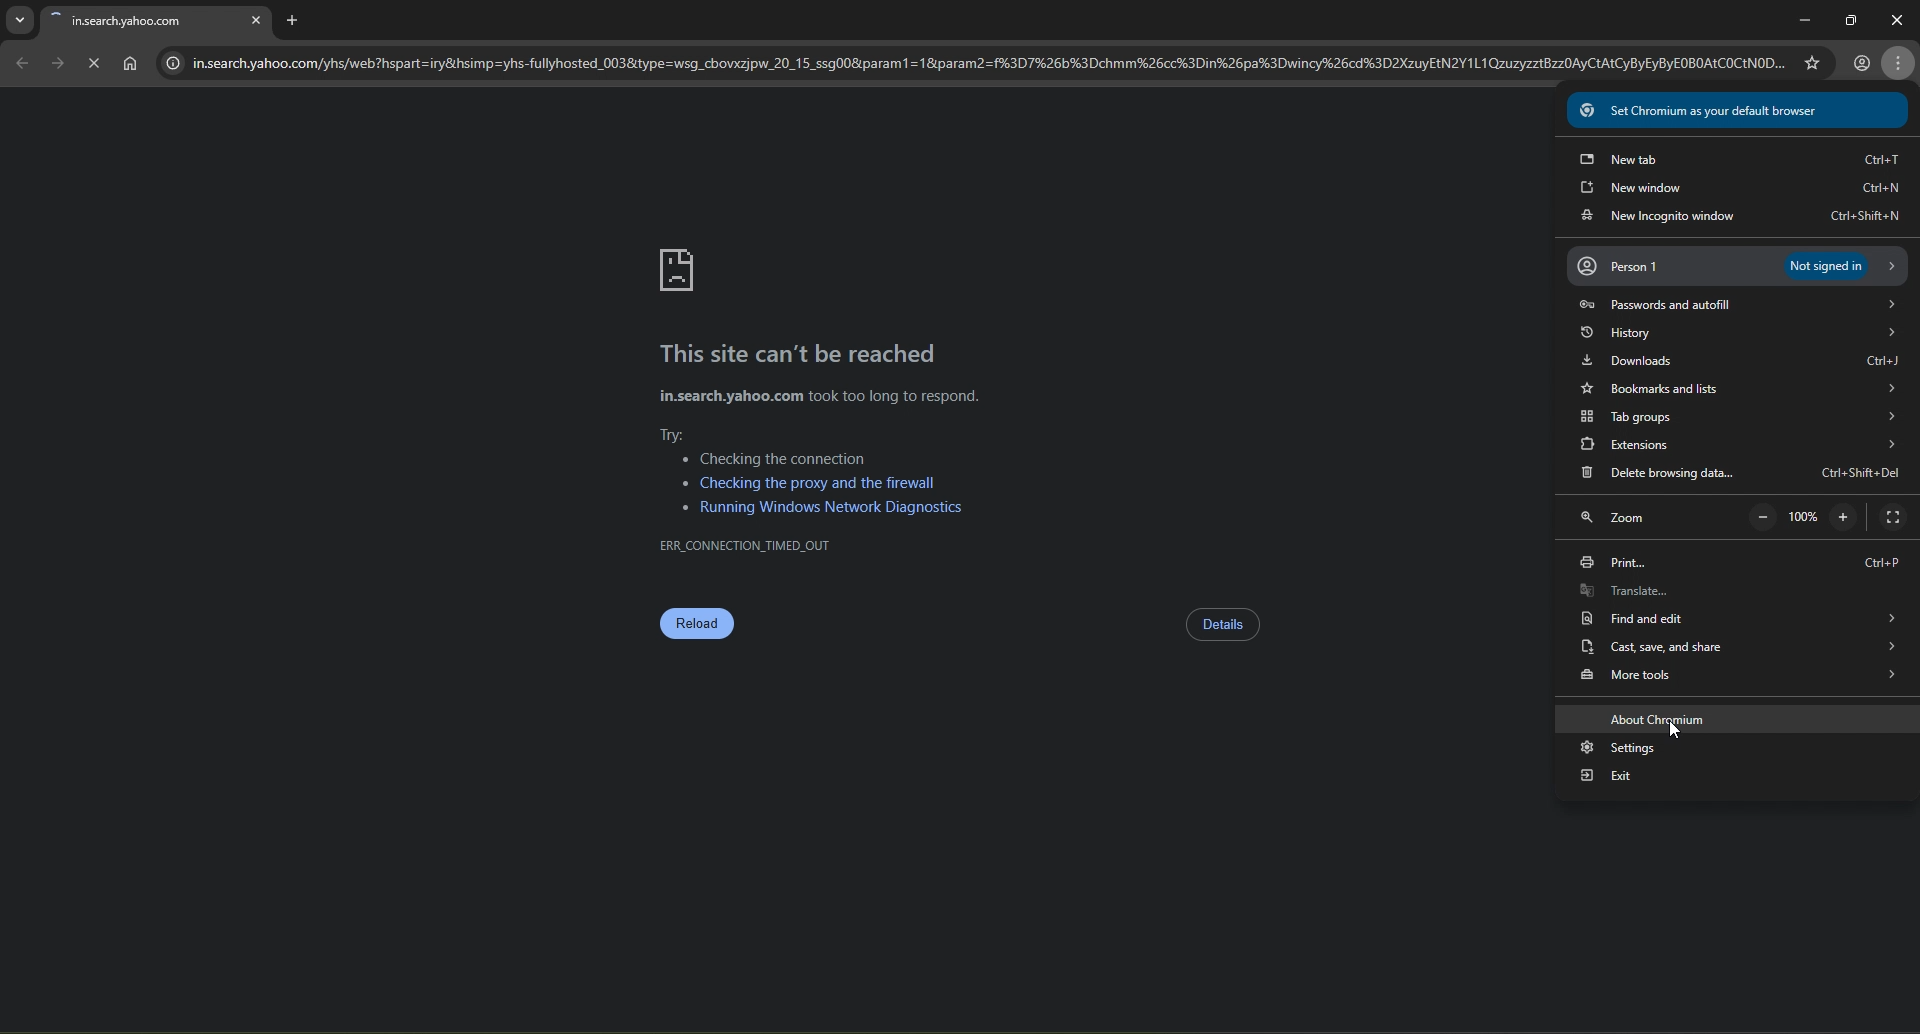 The width and height of the screenshot is (1920, 1034). I want to click on print, so click(1744, 563).